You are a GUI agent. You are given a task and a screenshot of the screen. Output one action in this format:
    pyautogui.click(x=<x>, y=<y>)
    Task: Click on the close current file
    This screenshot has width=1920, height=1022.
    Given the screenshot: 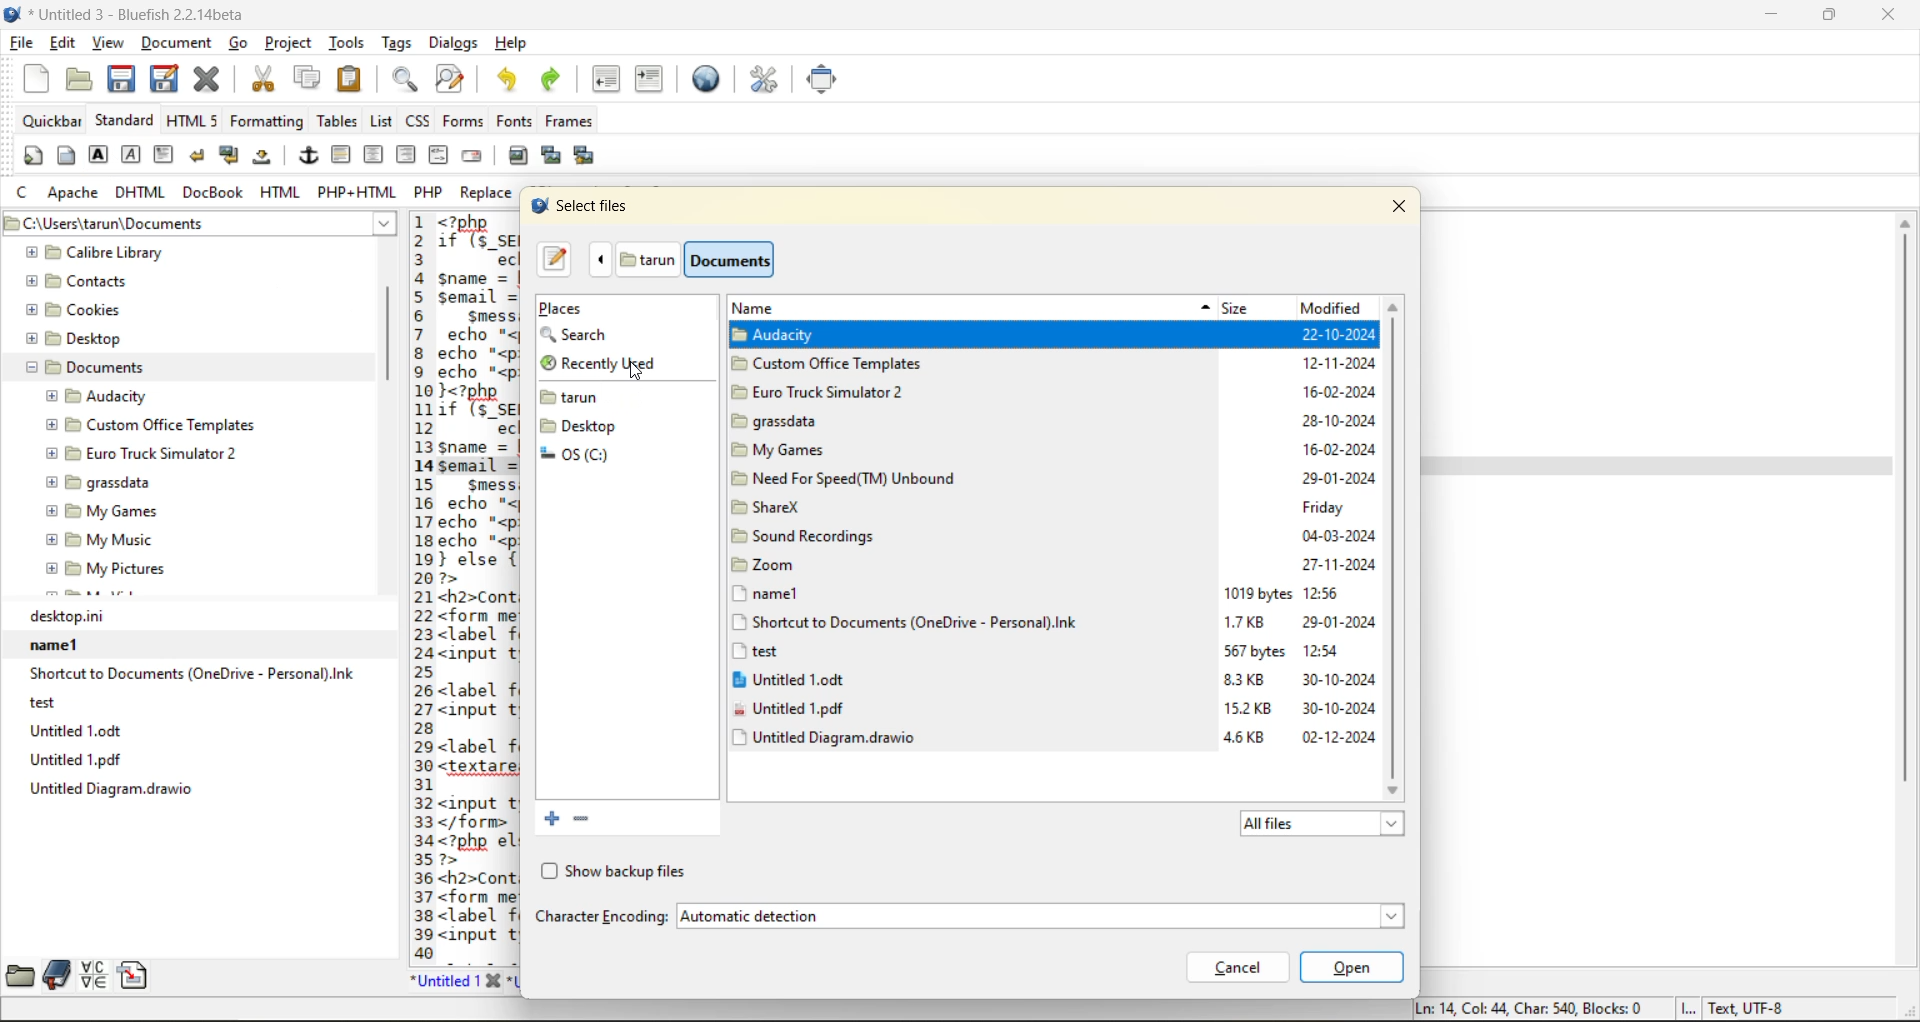 What is the action you would take?
    pyautogui.click(x=211, y=80)
    